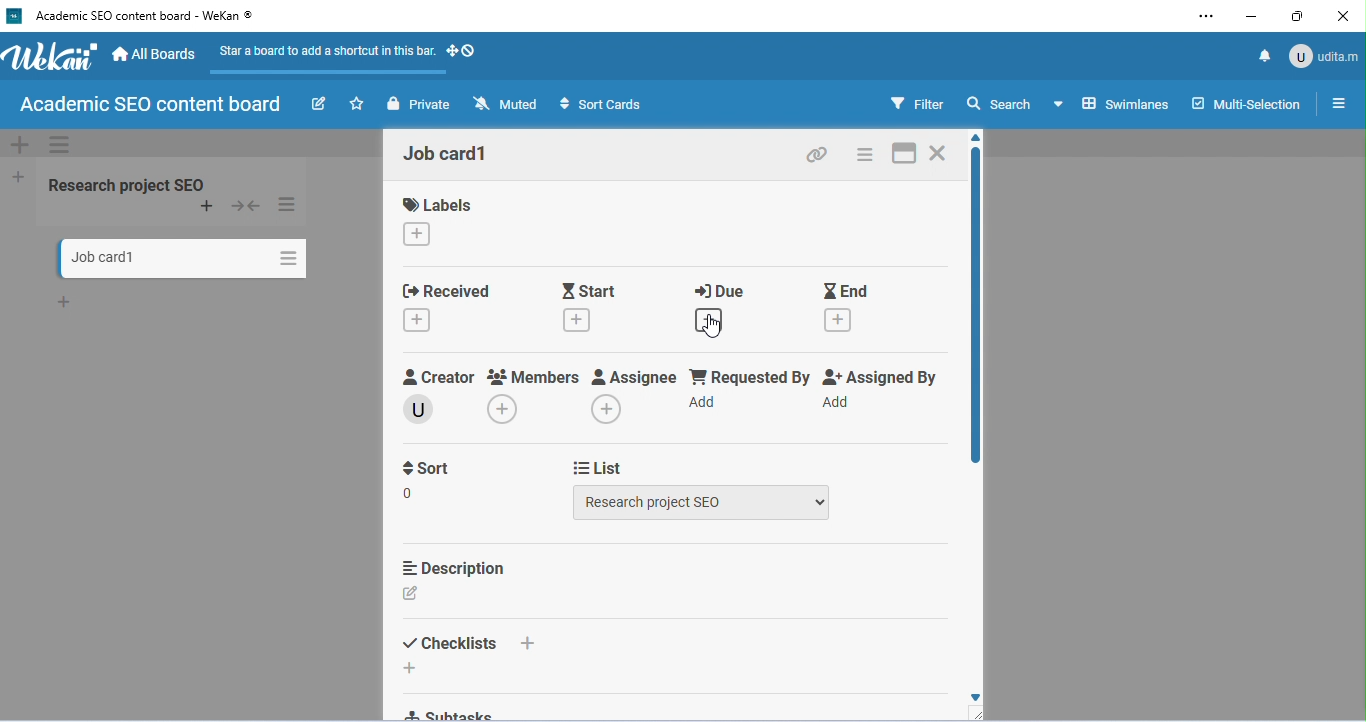 The image size is (1366, 722). Describe the element at coordinates (21, 145) in the screenshot. I see `add swimelane` at that location.